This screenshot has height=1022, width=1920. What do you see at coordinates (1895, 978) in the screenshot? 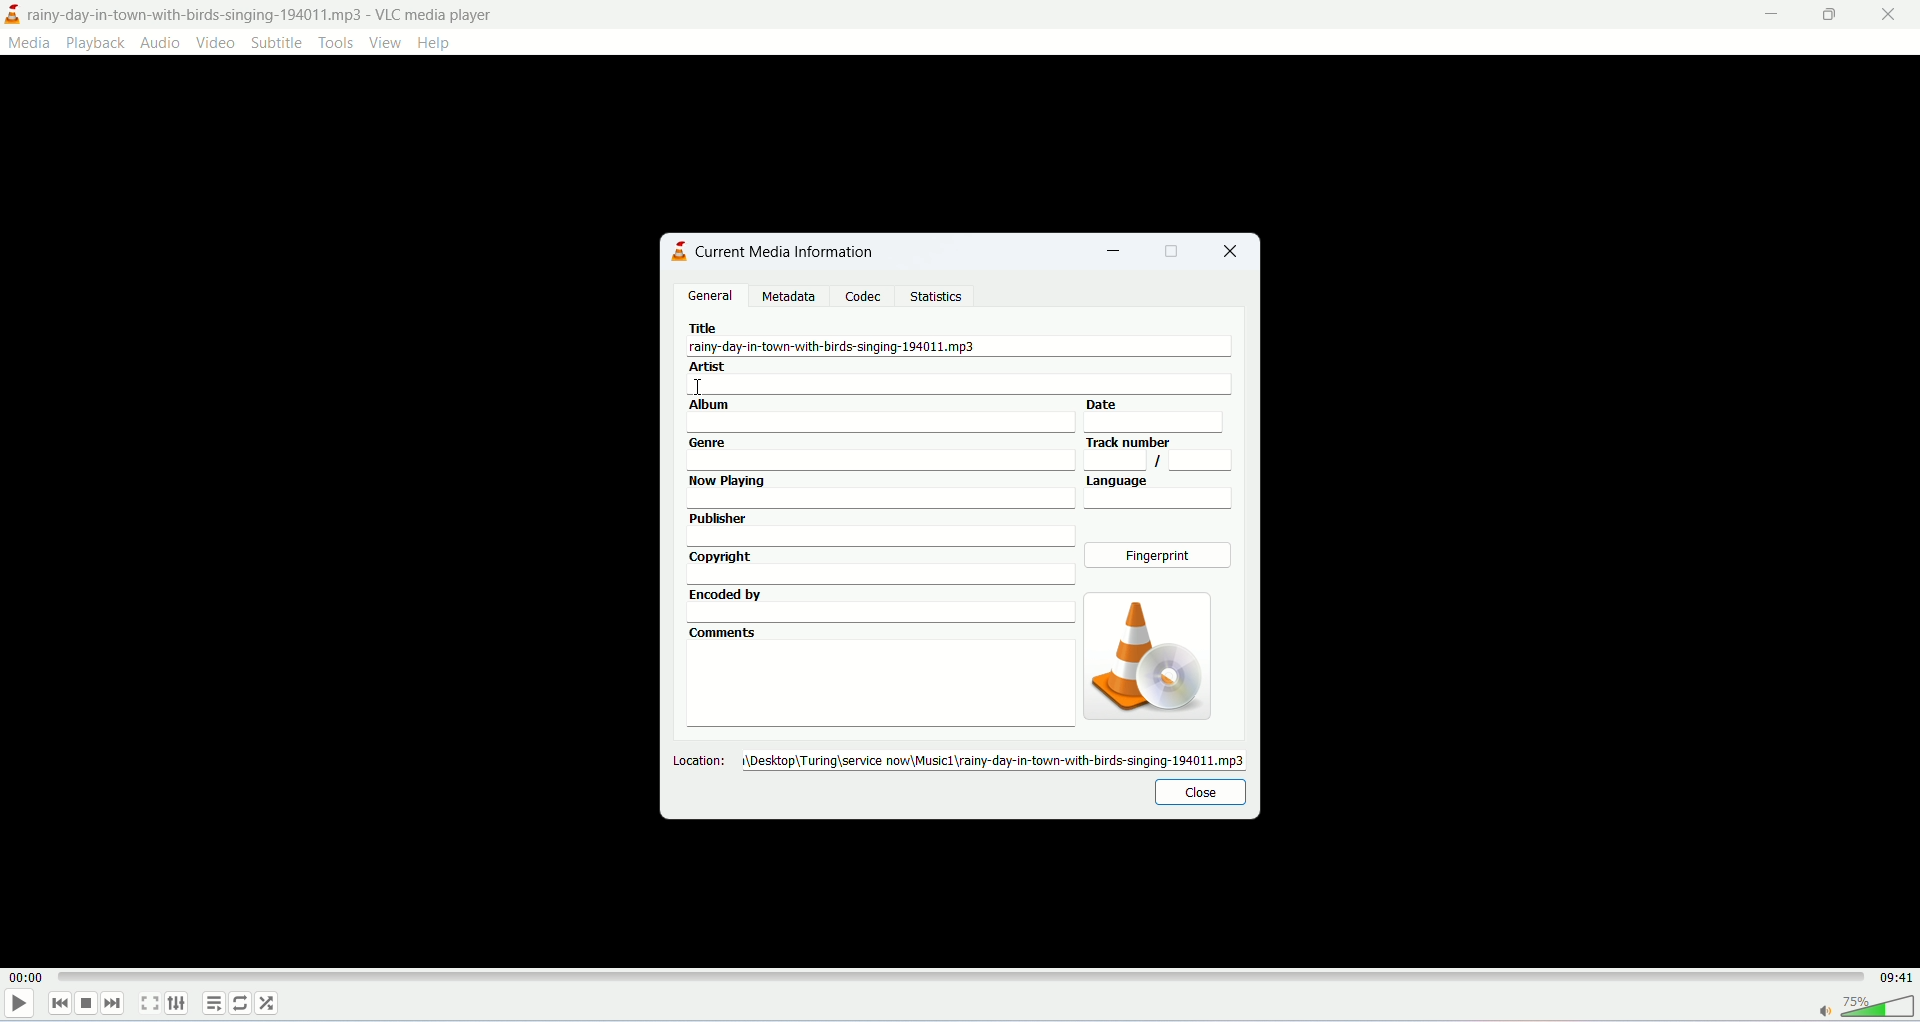
I see `total time` at bounding box center [1895, 978].